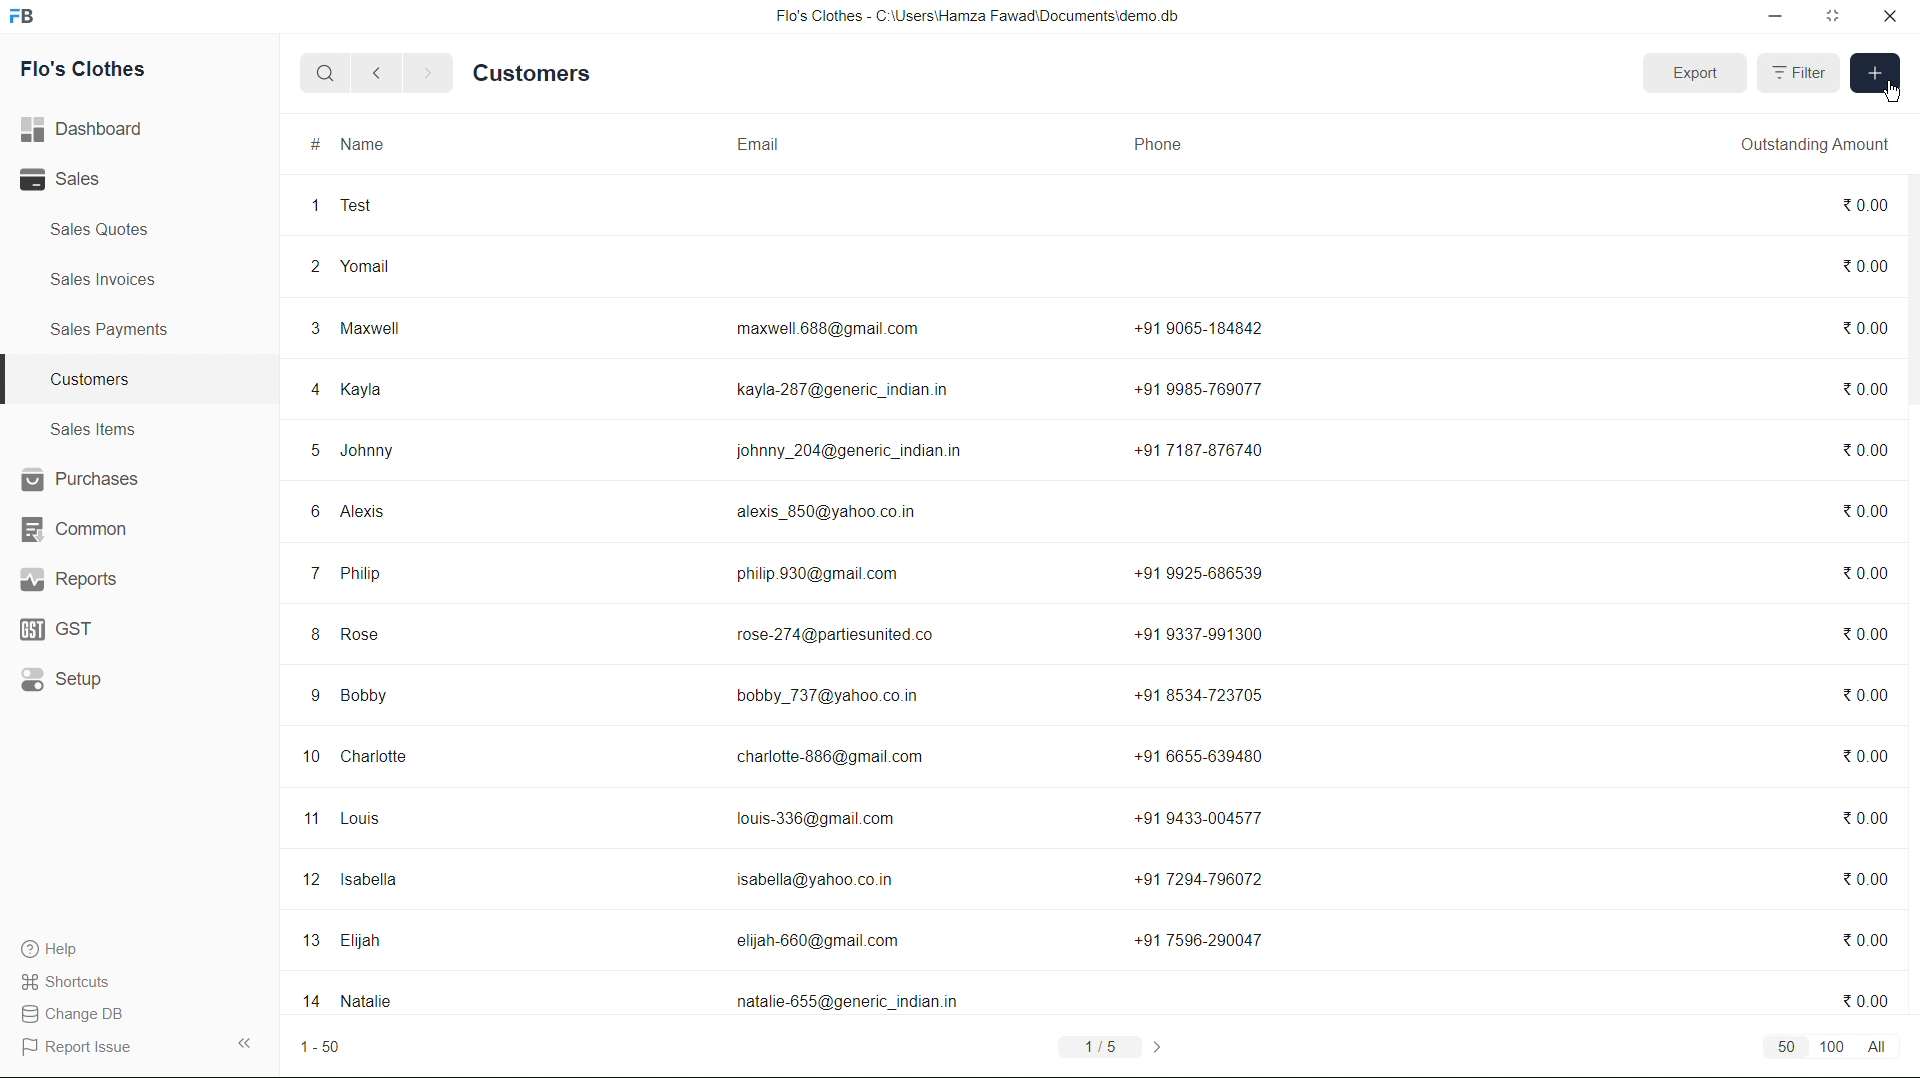 This screenshot has width=1920, height=1078. I want to click on Sales Quotes, so click(96, 231).